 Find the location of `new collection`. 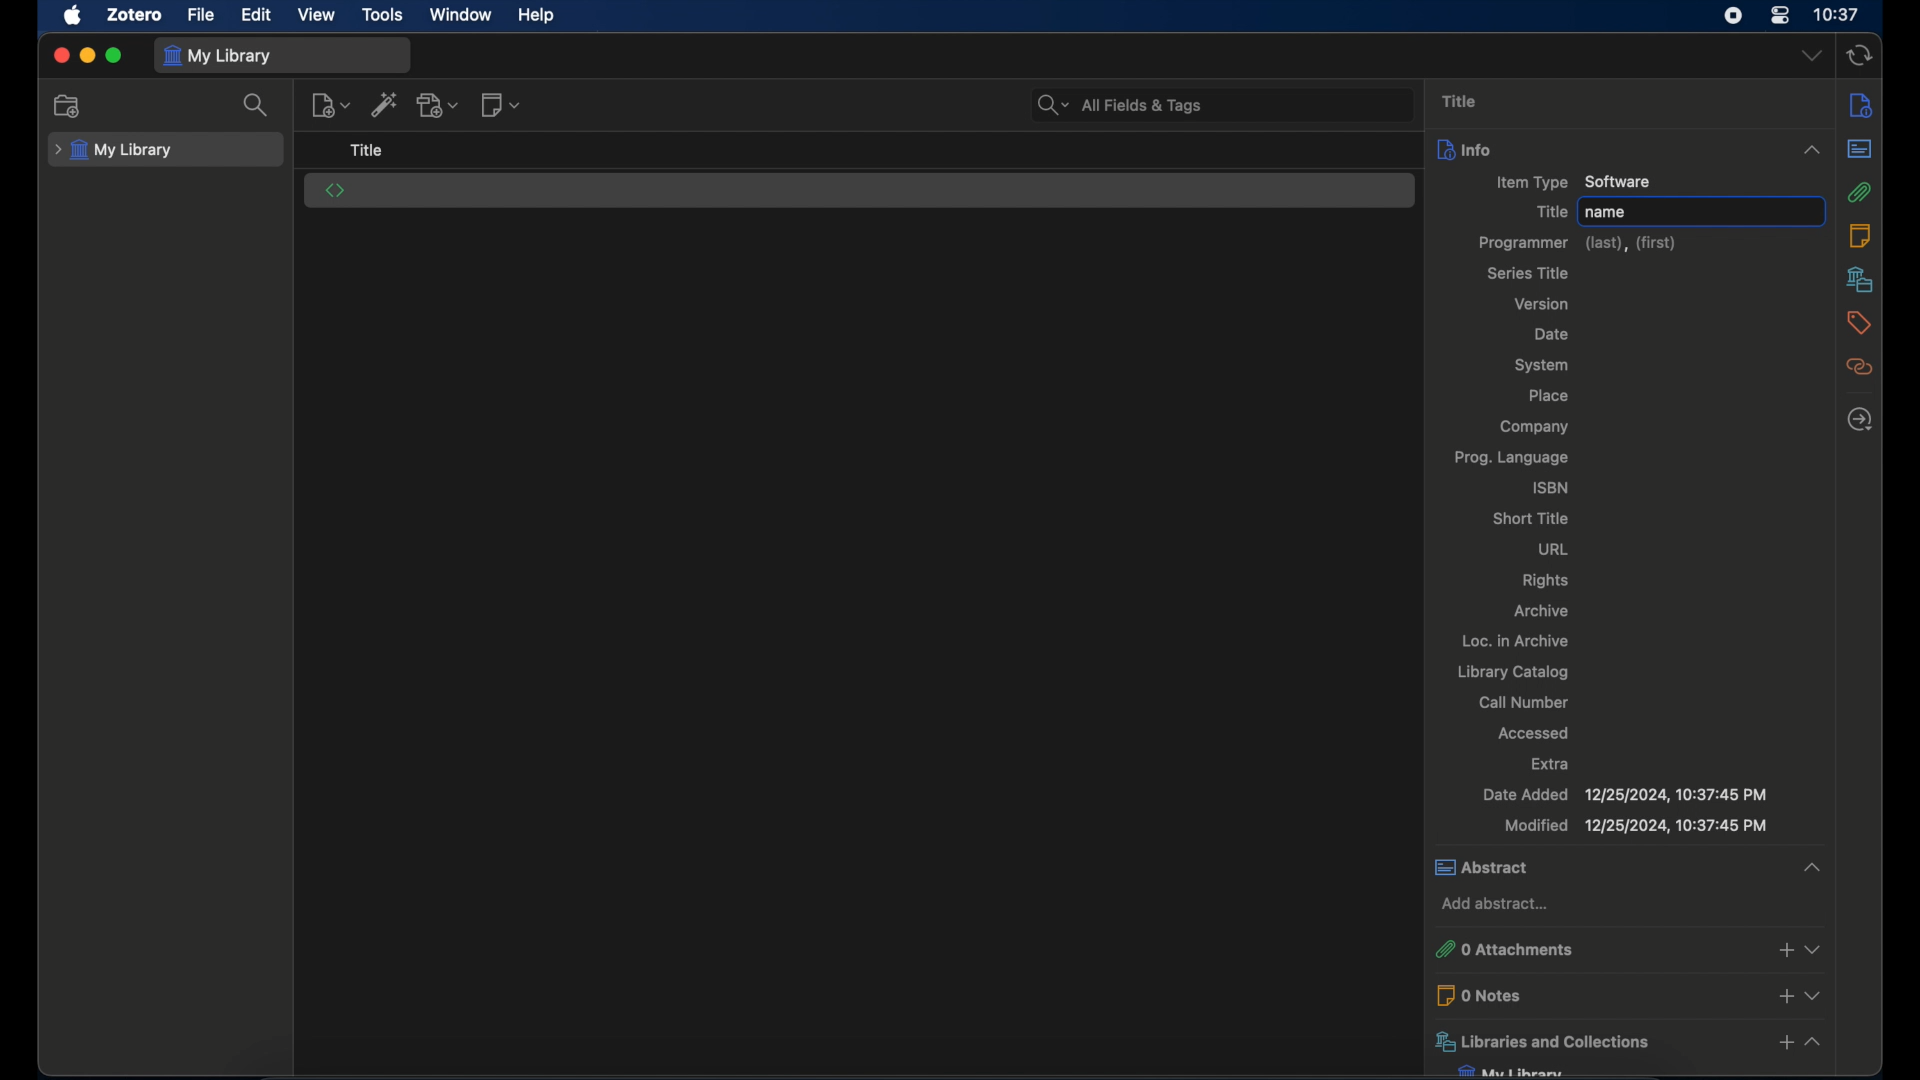

new collection is located at coordinates (70, 107).